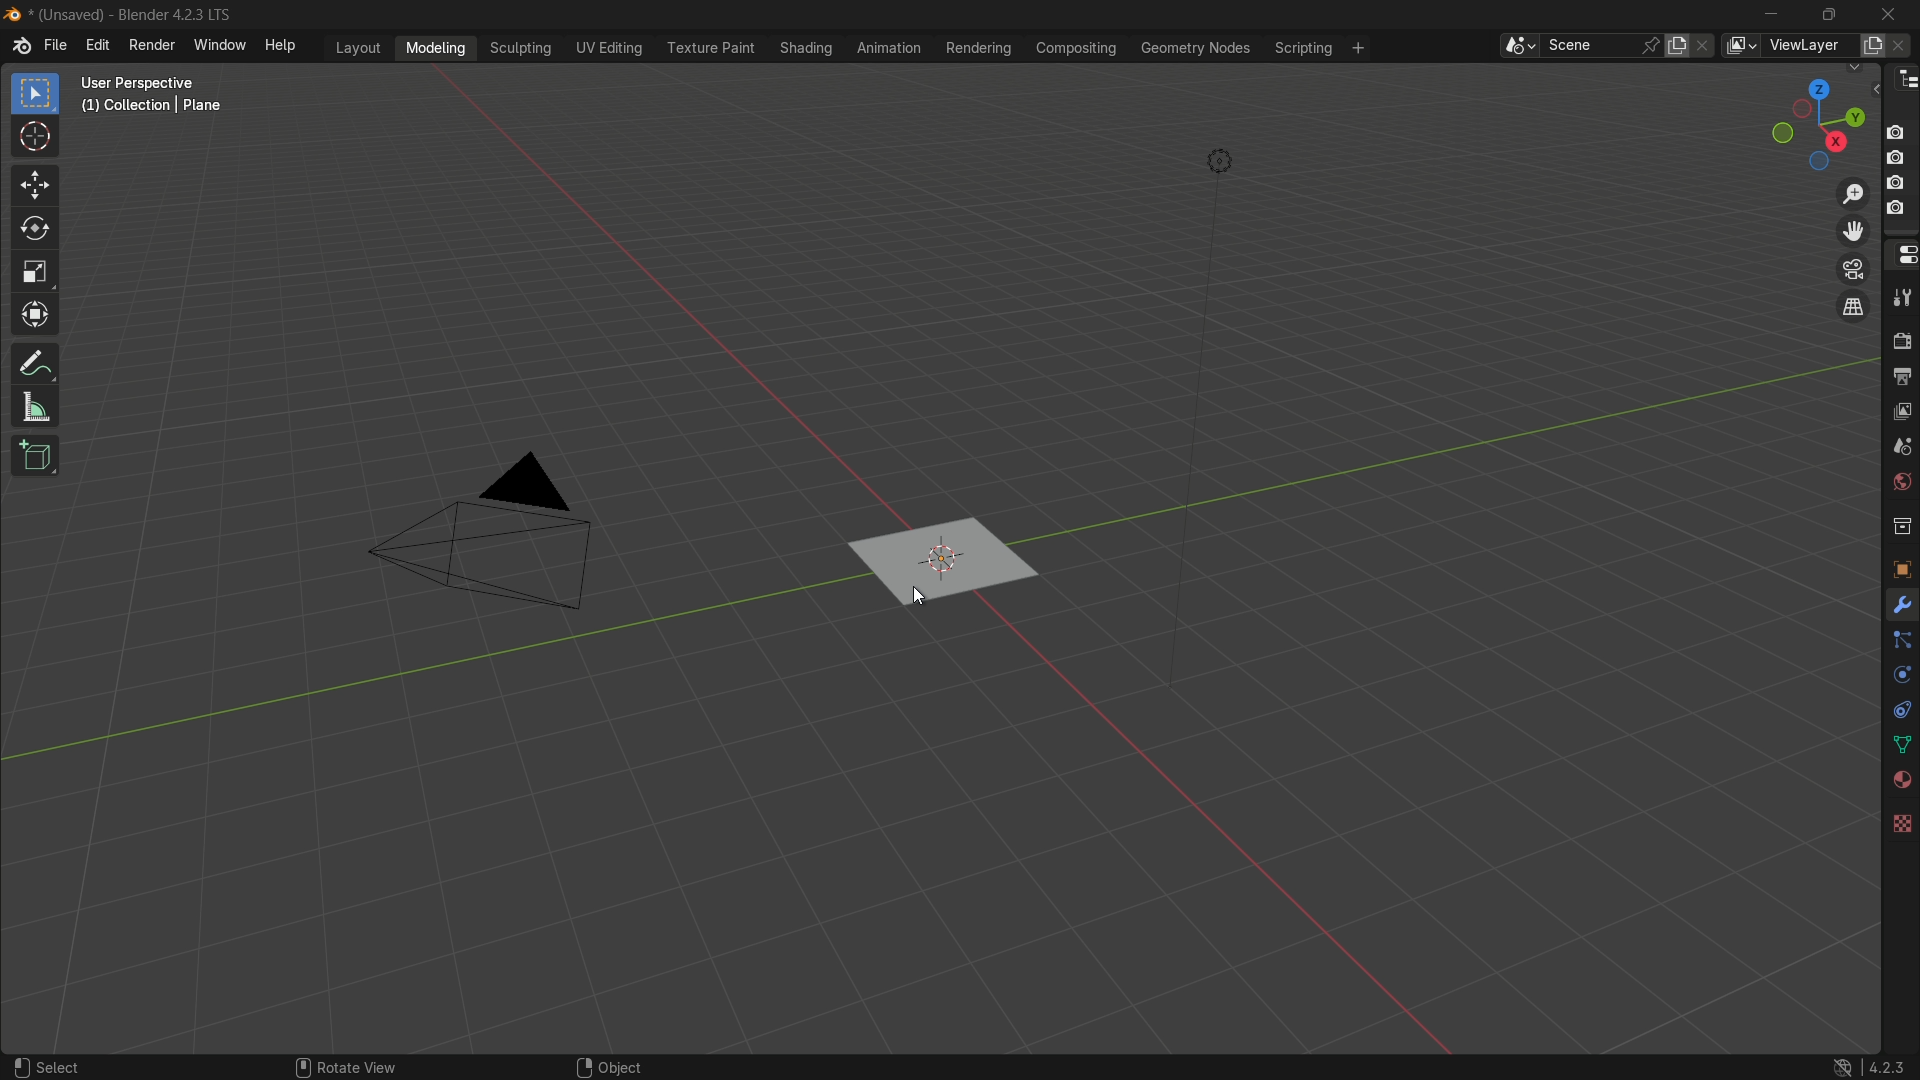 This screenshot has height=1080, width=1920. What do you see at coordinates (1650, 47) in the screenshot?
I see `pin scene to workplace` at bounding box center [1650, 47].